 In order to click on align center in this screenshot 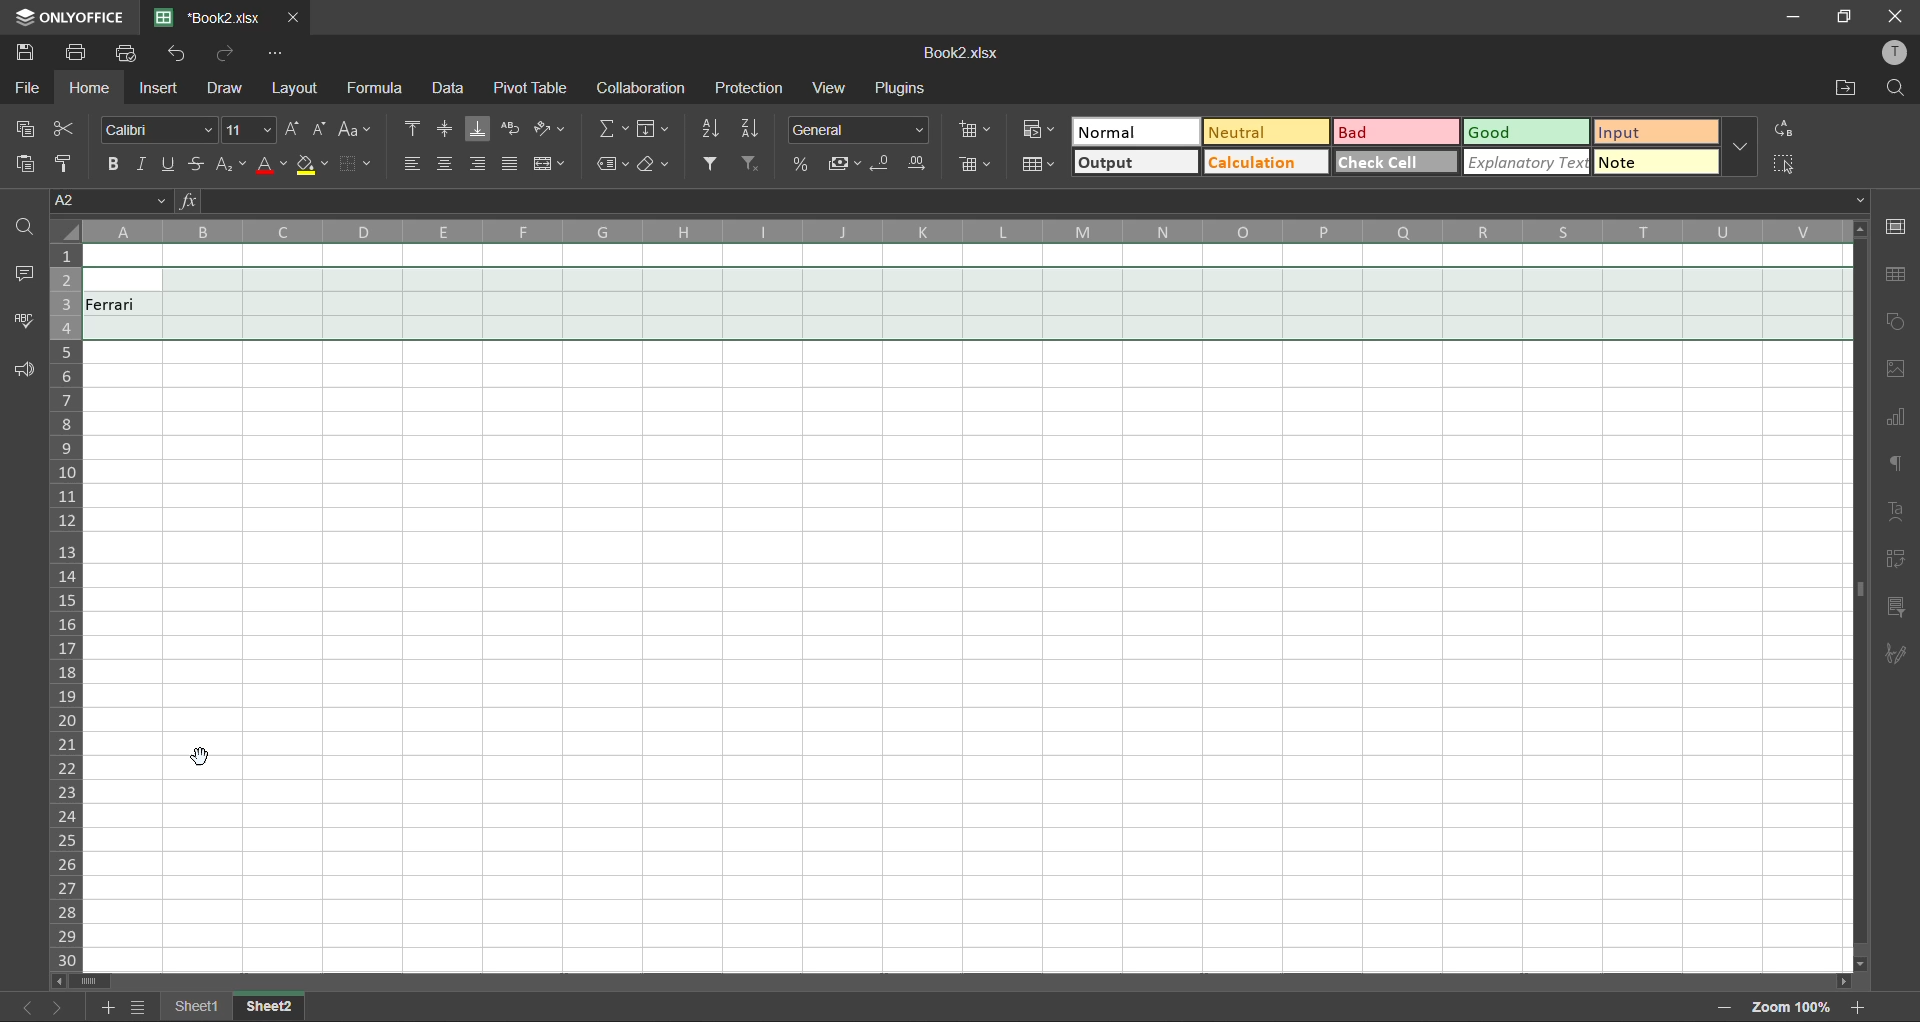, I will do `click(447, 164)`.